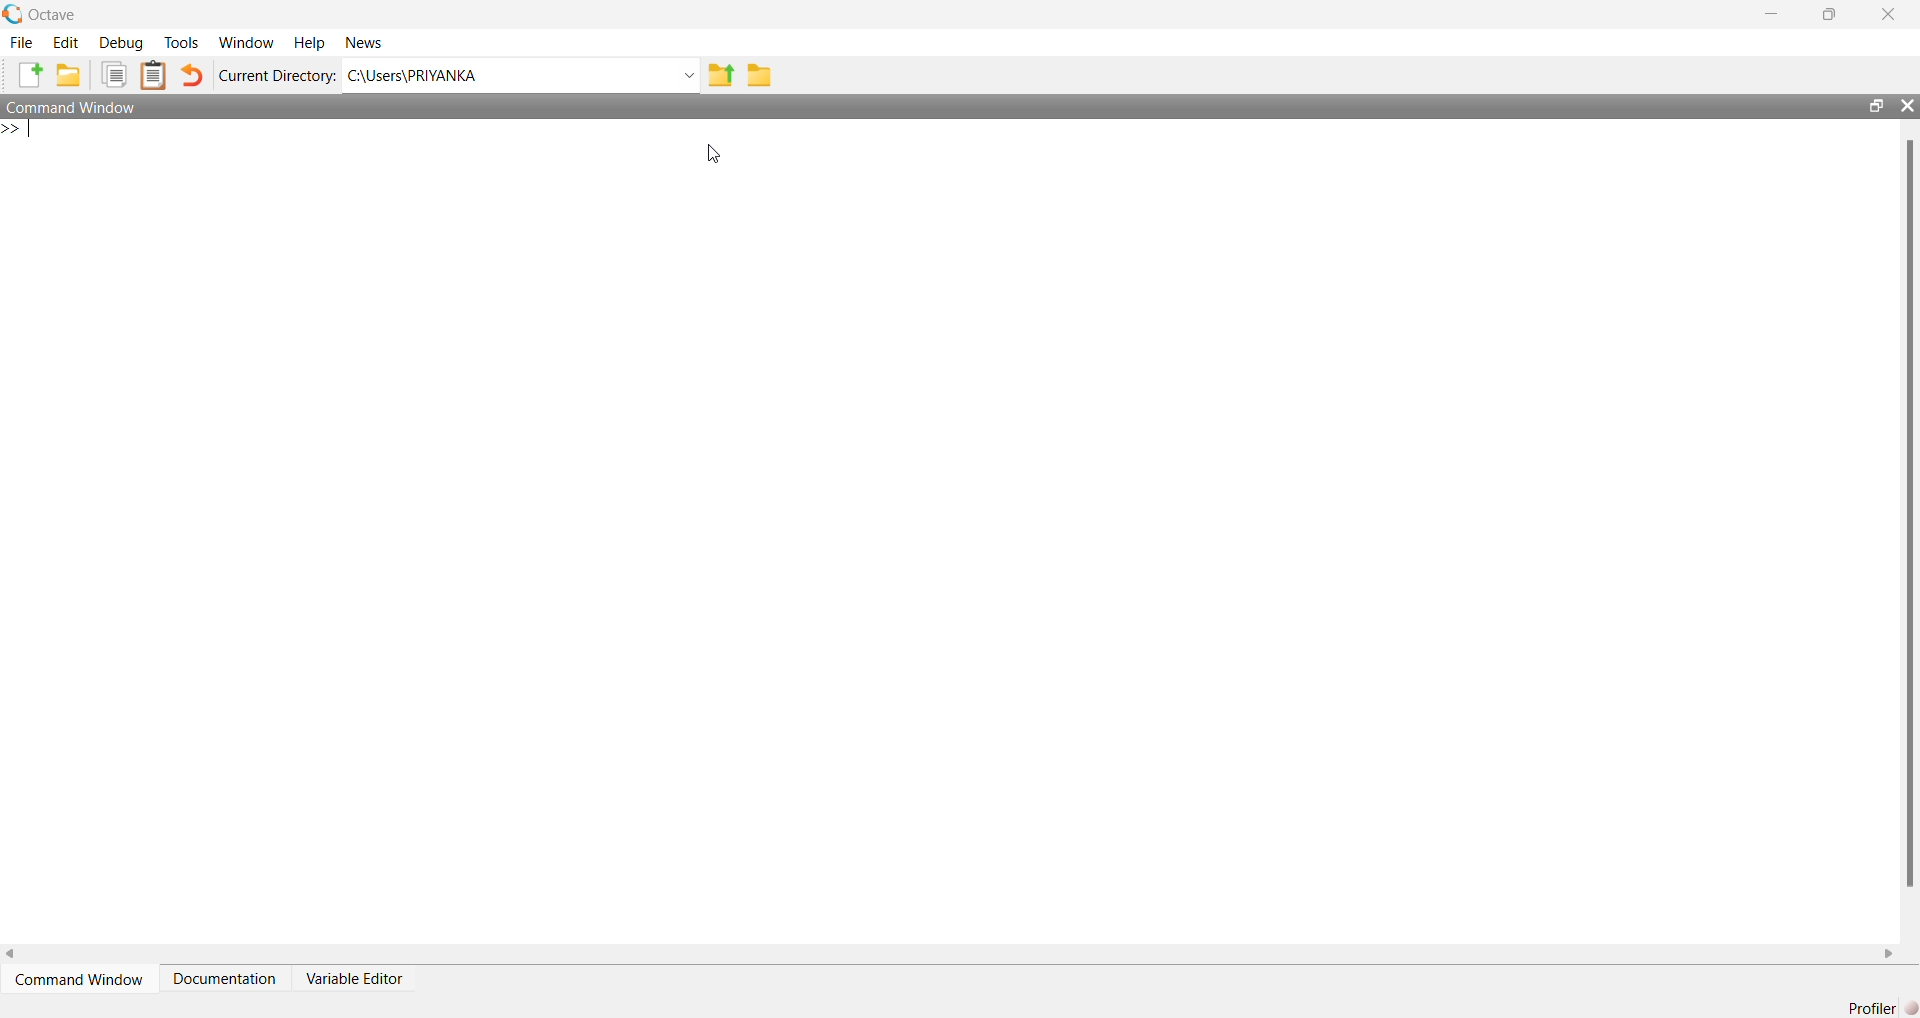  What do you see at coordinates (12, 13) in the screenshot?
I see `logo` at bounding box center [12, 13].